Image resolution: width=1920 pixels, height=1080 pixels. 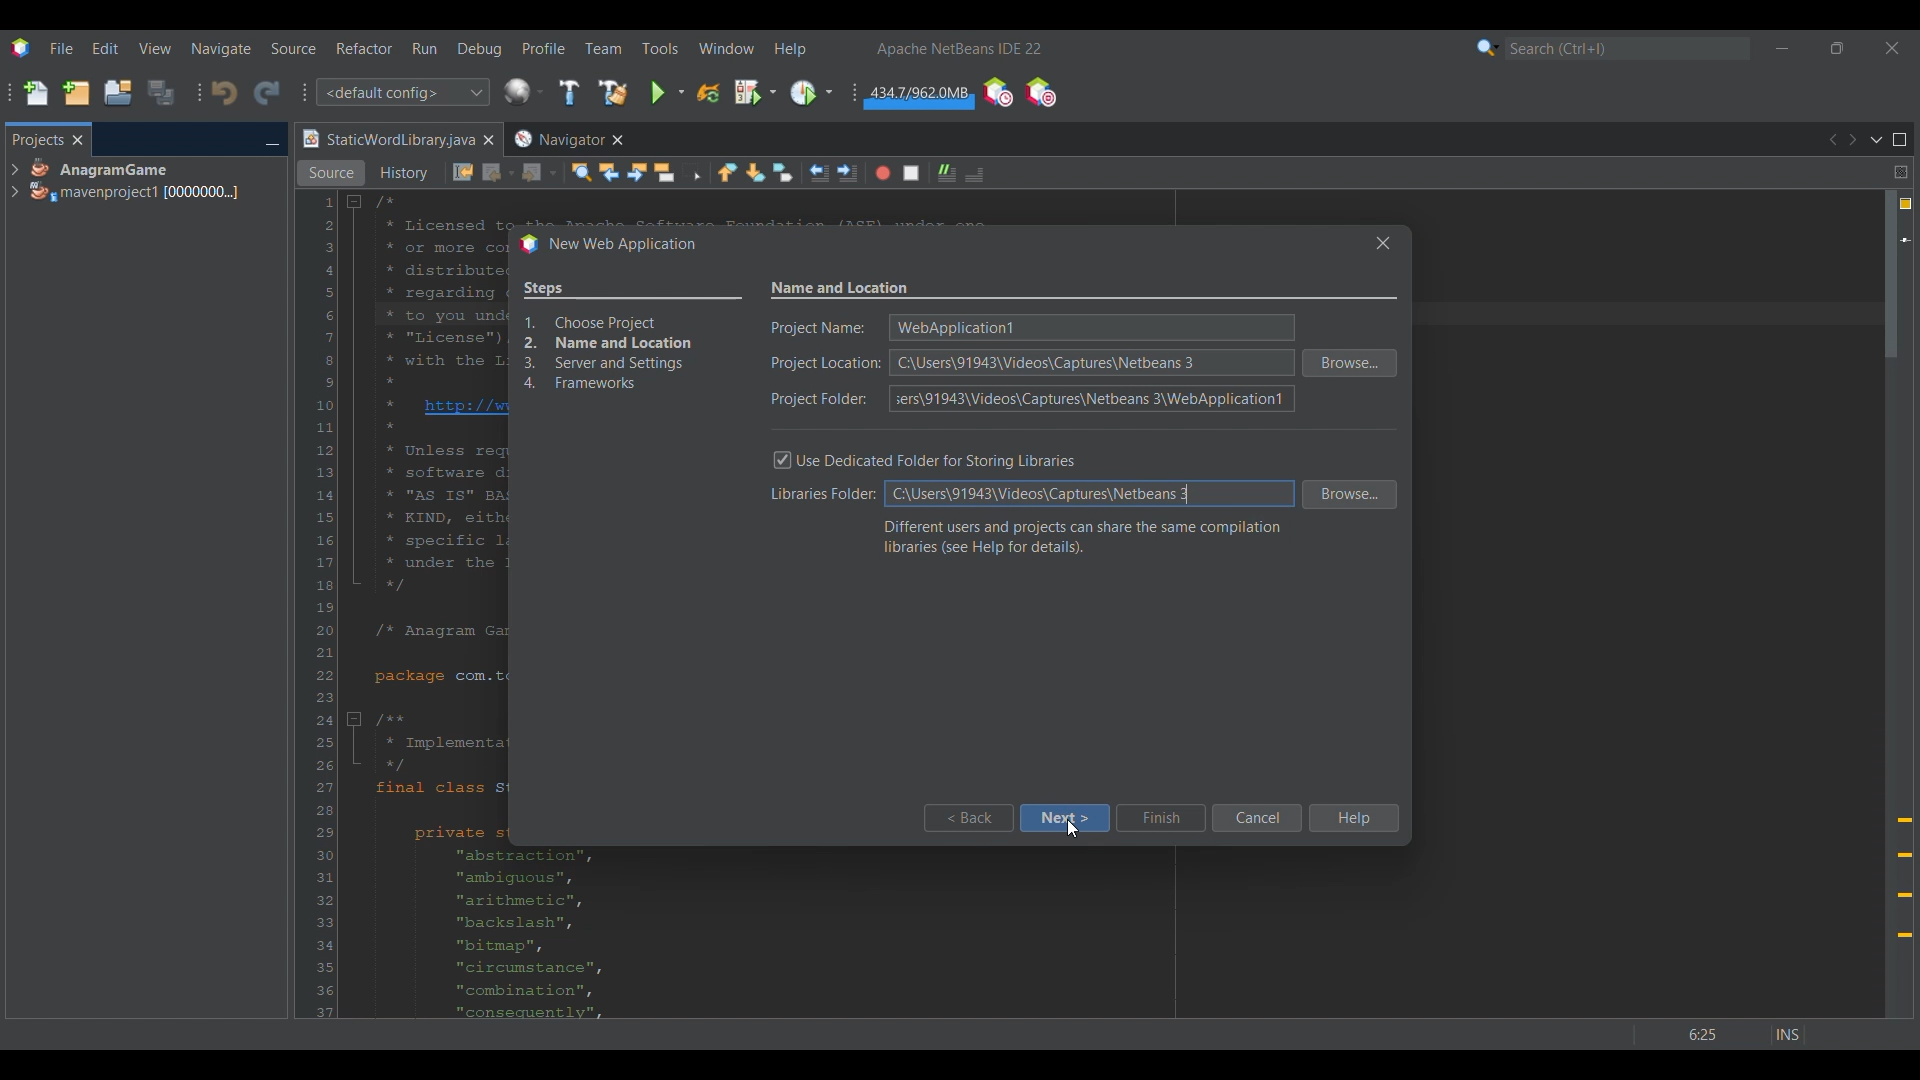 What do you see at coordinates (1160, 818) in the screenshot?
I see `Finish` at bounding box center [1160, 818].